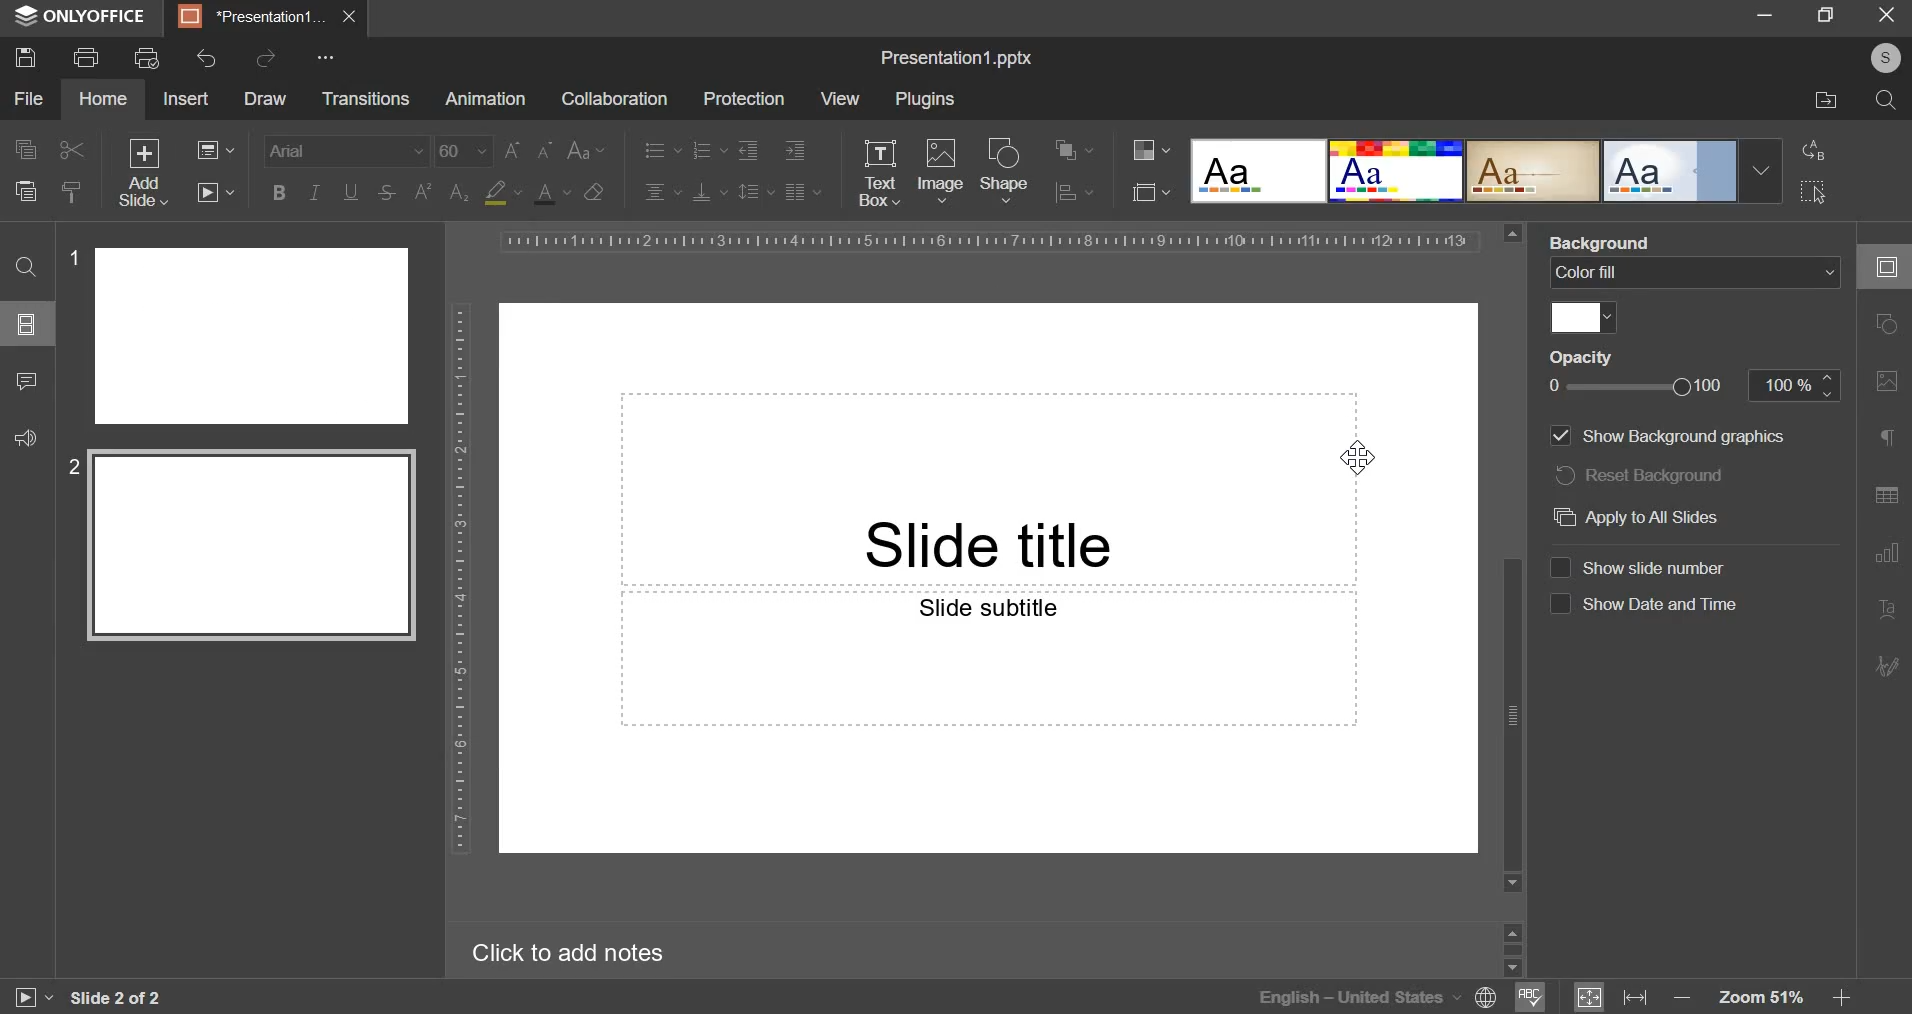 Image resolution: width=1912 pixels, height=1014 pixels. What do you see at coordinates (1360, 464) in the screenshot?
I see `mouse pointer` at bounding box center [1360, 464].